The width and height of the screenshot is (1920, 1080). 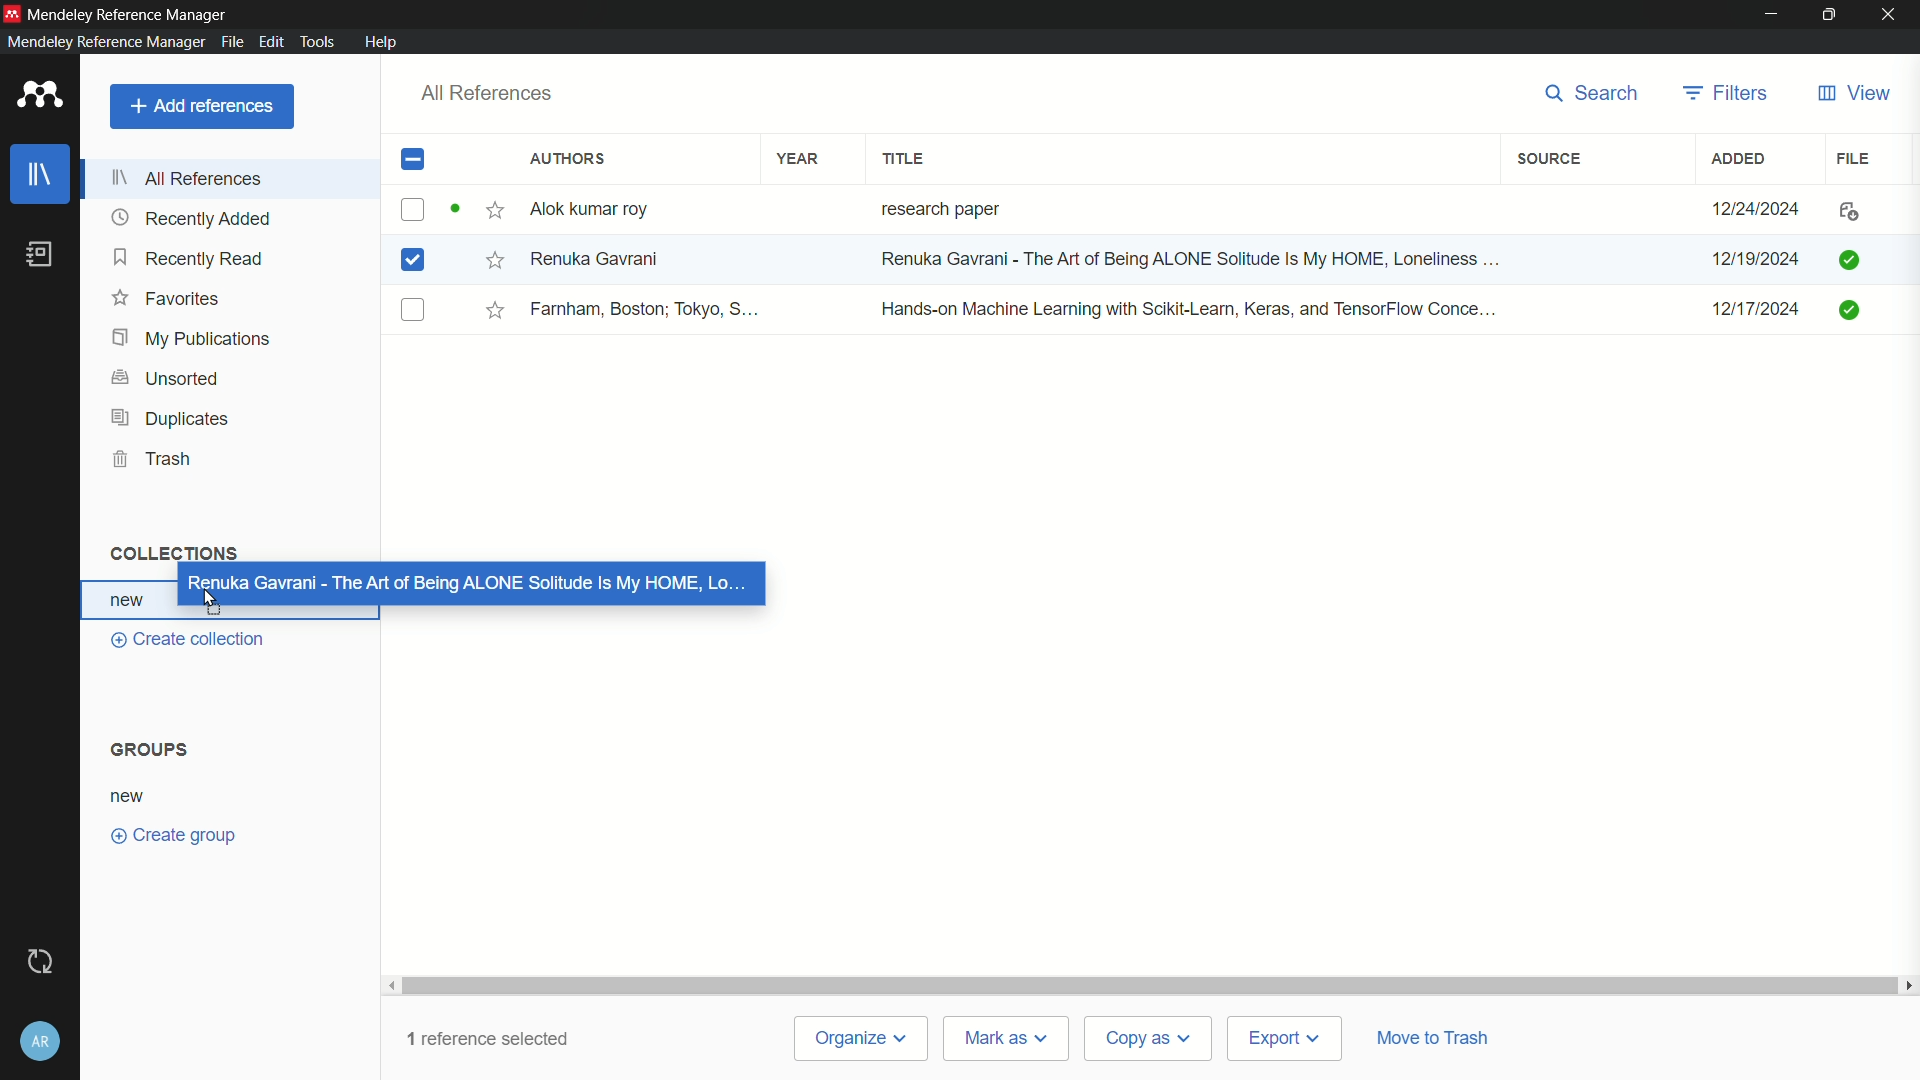 What do you see at coordinates (1193, 309) in the screenshot?
I see `Hands-on Machine Learning with Scikit-Learn, Keras, and TensorFlow Conce...` at bounding box center [1193, 309].